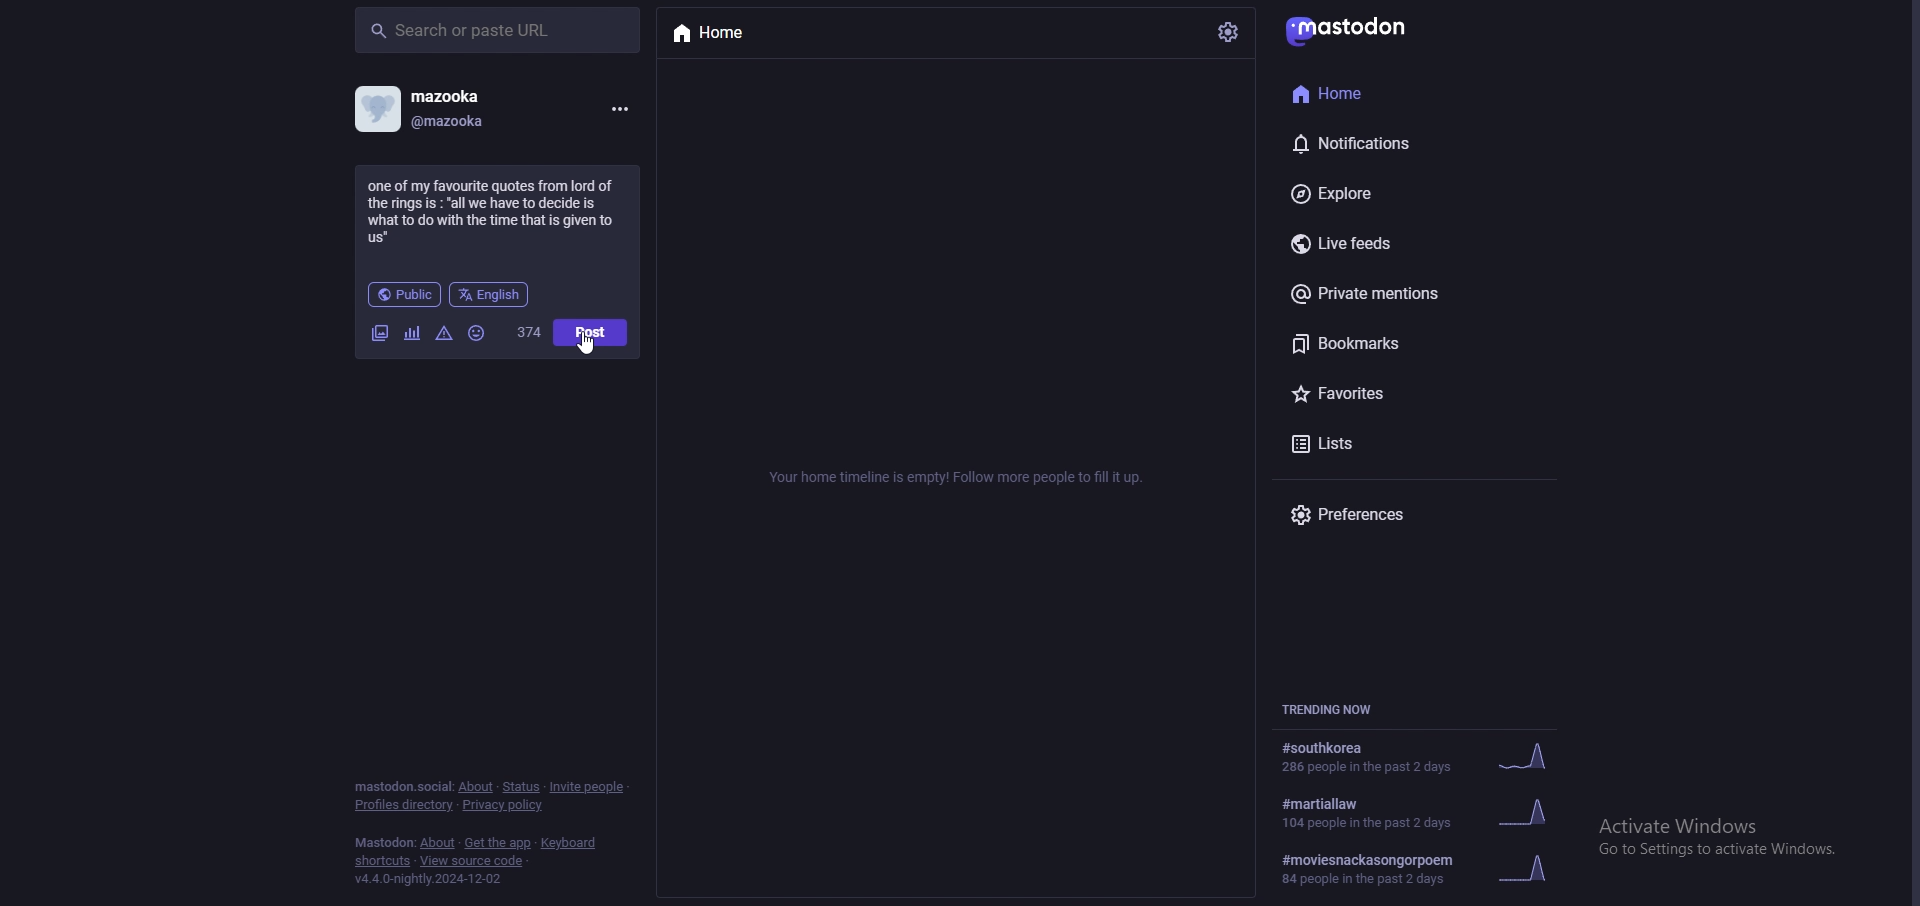 The width and height of the screenshot is (1920, 906). What do you see at coordinates (1398, 190) in the screenshot?
I see `explore` at bounding box center [1398, 190].